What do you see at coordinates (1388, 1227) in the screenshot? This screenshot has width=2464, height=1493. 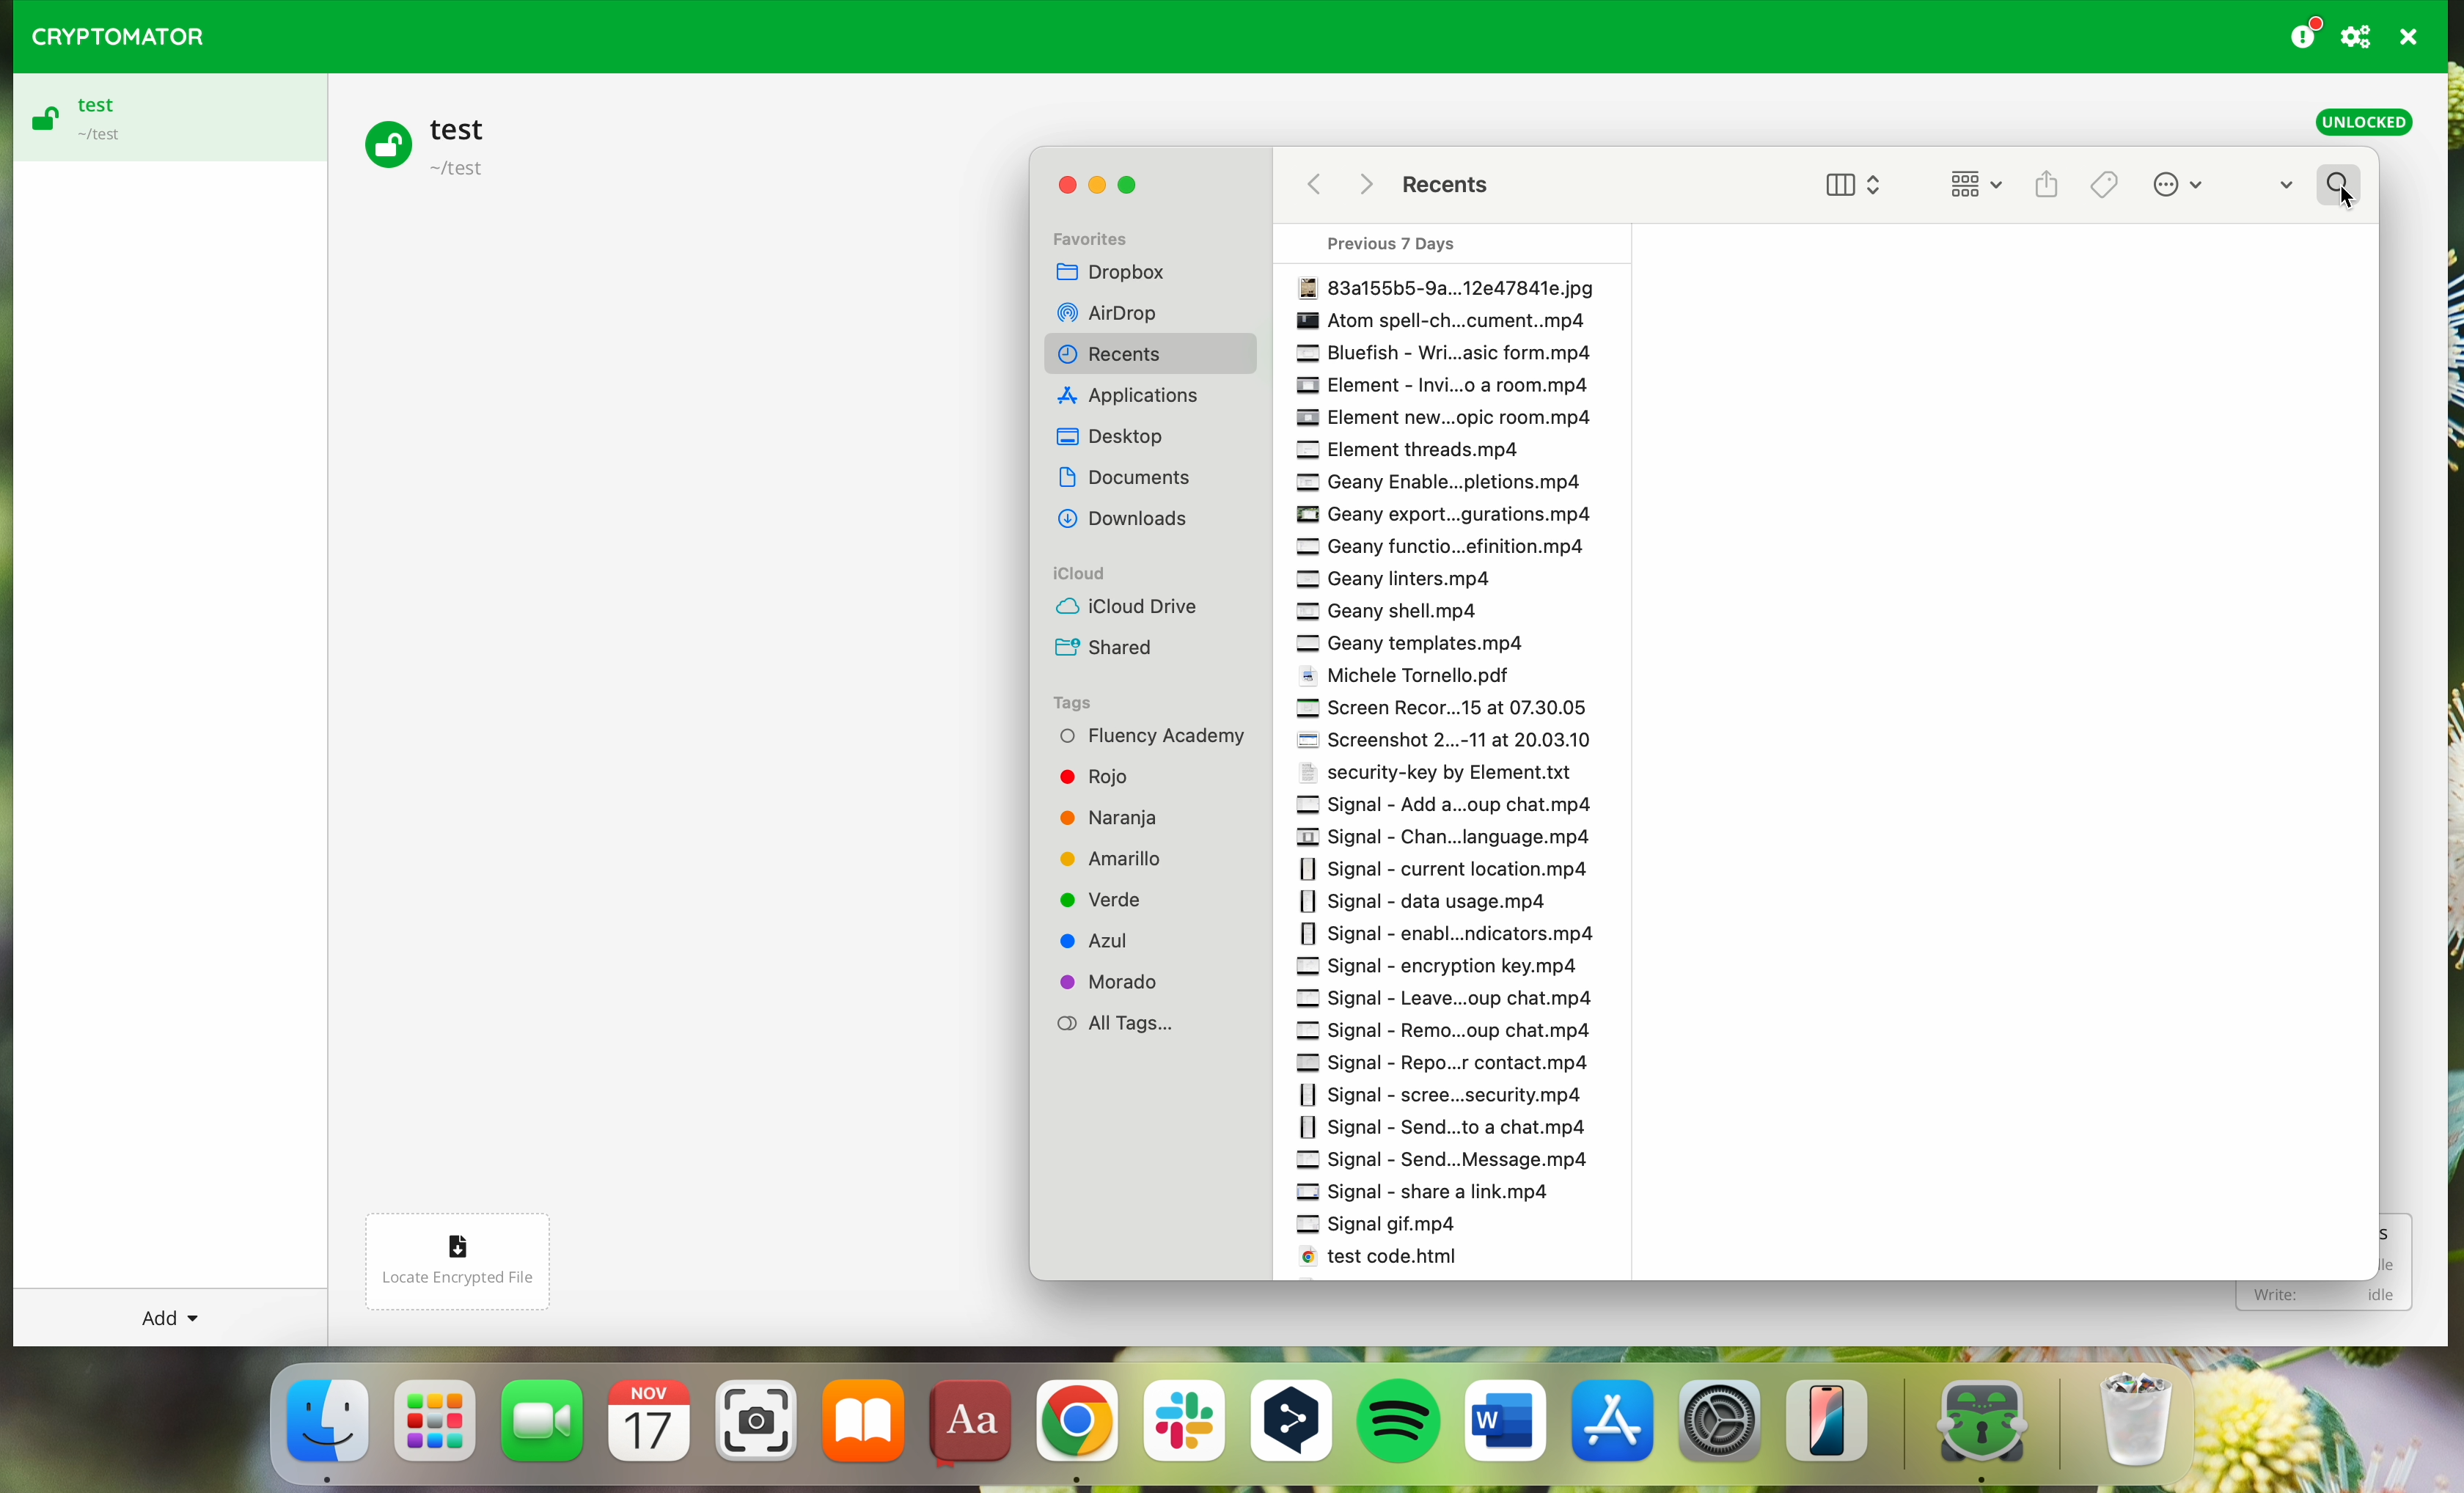 I see `Signal gif` at bounding box center [1388, 1227].